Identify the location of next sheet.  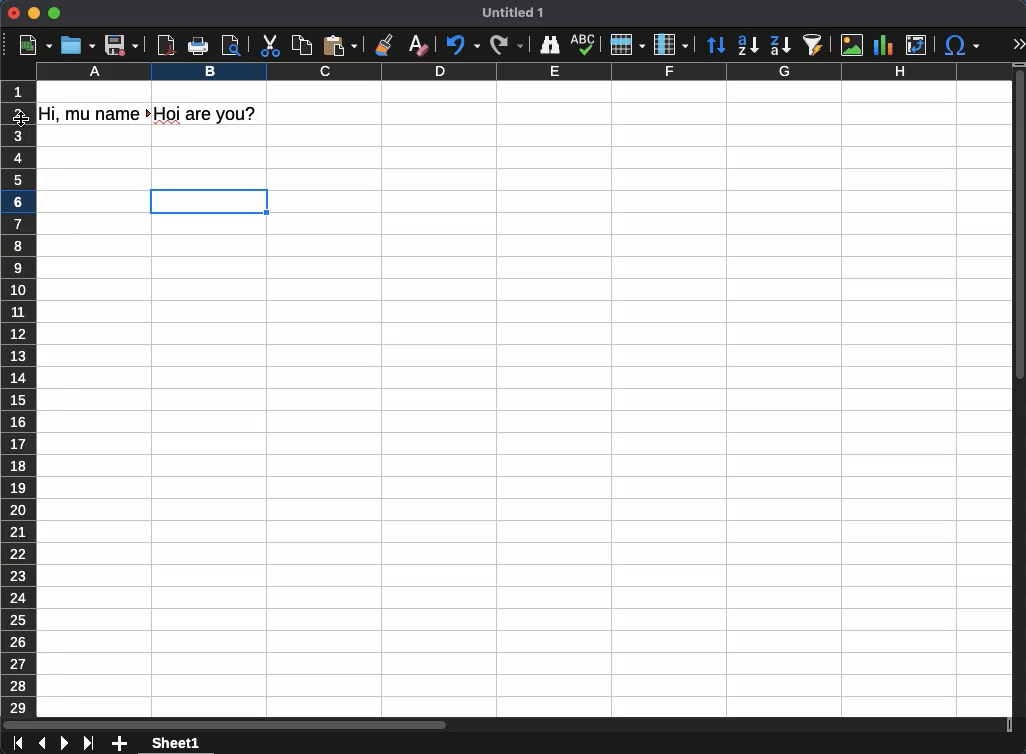
(65, 743).